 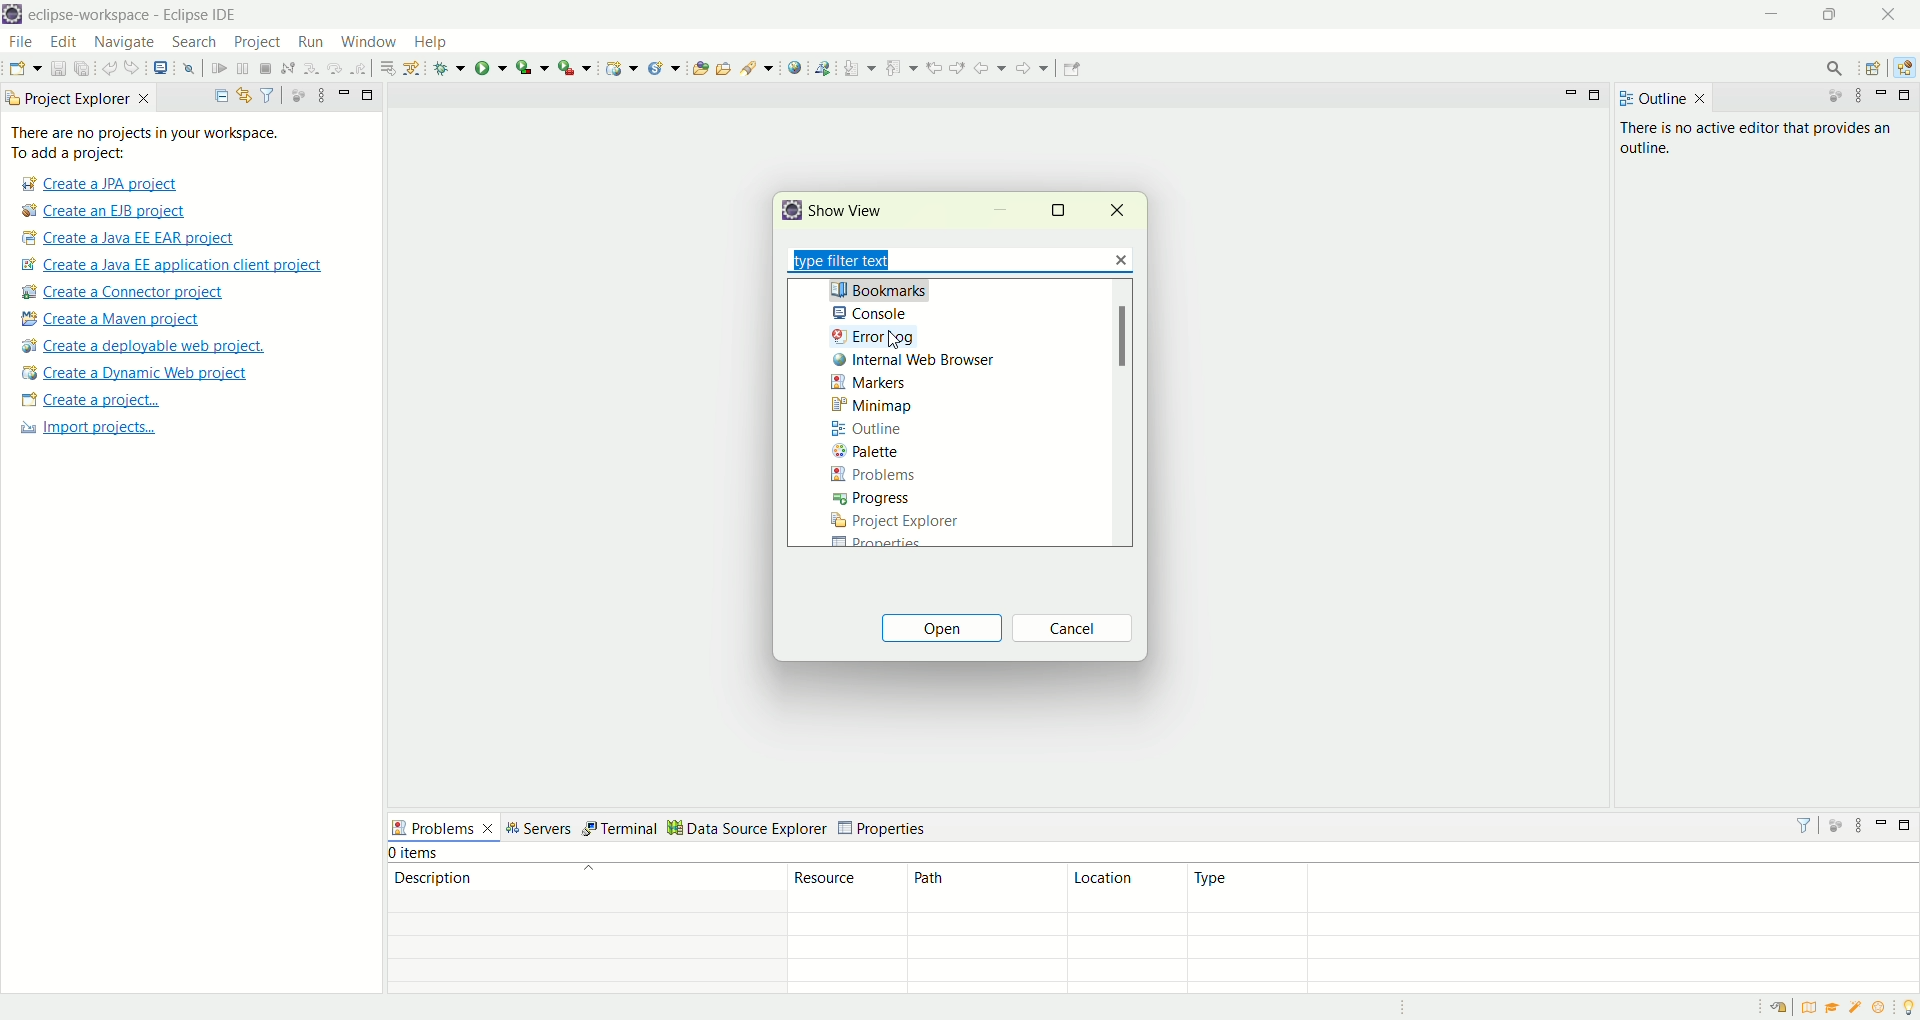 What do you see at coordinates (899, 66) in the screenshot?
I see `previous annotation` at bounding box center [899, 66].